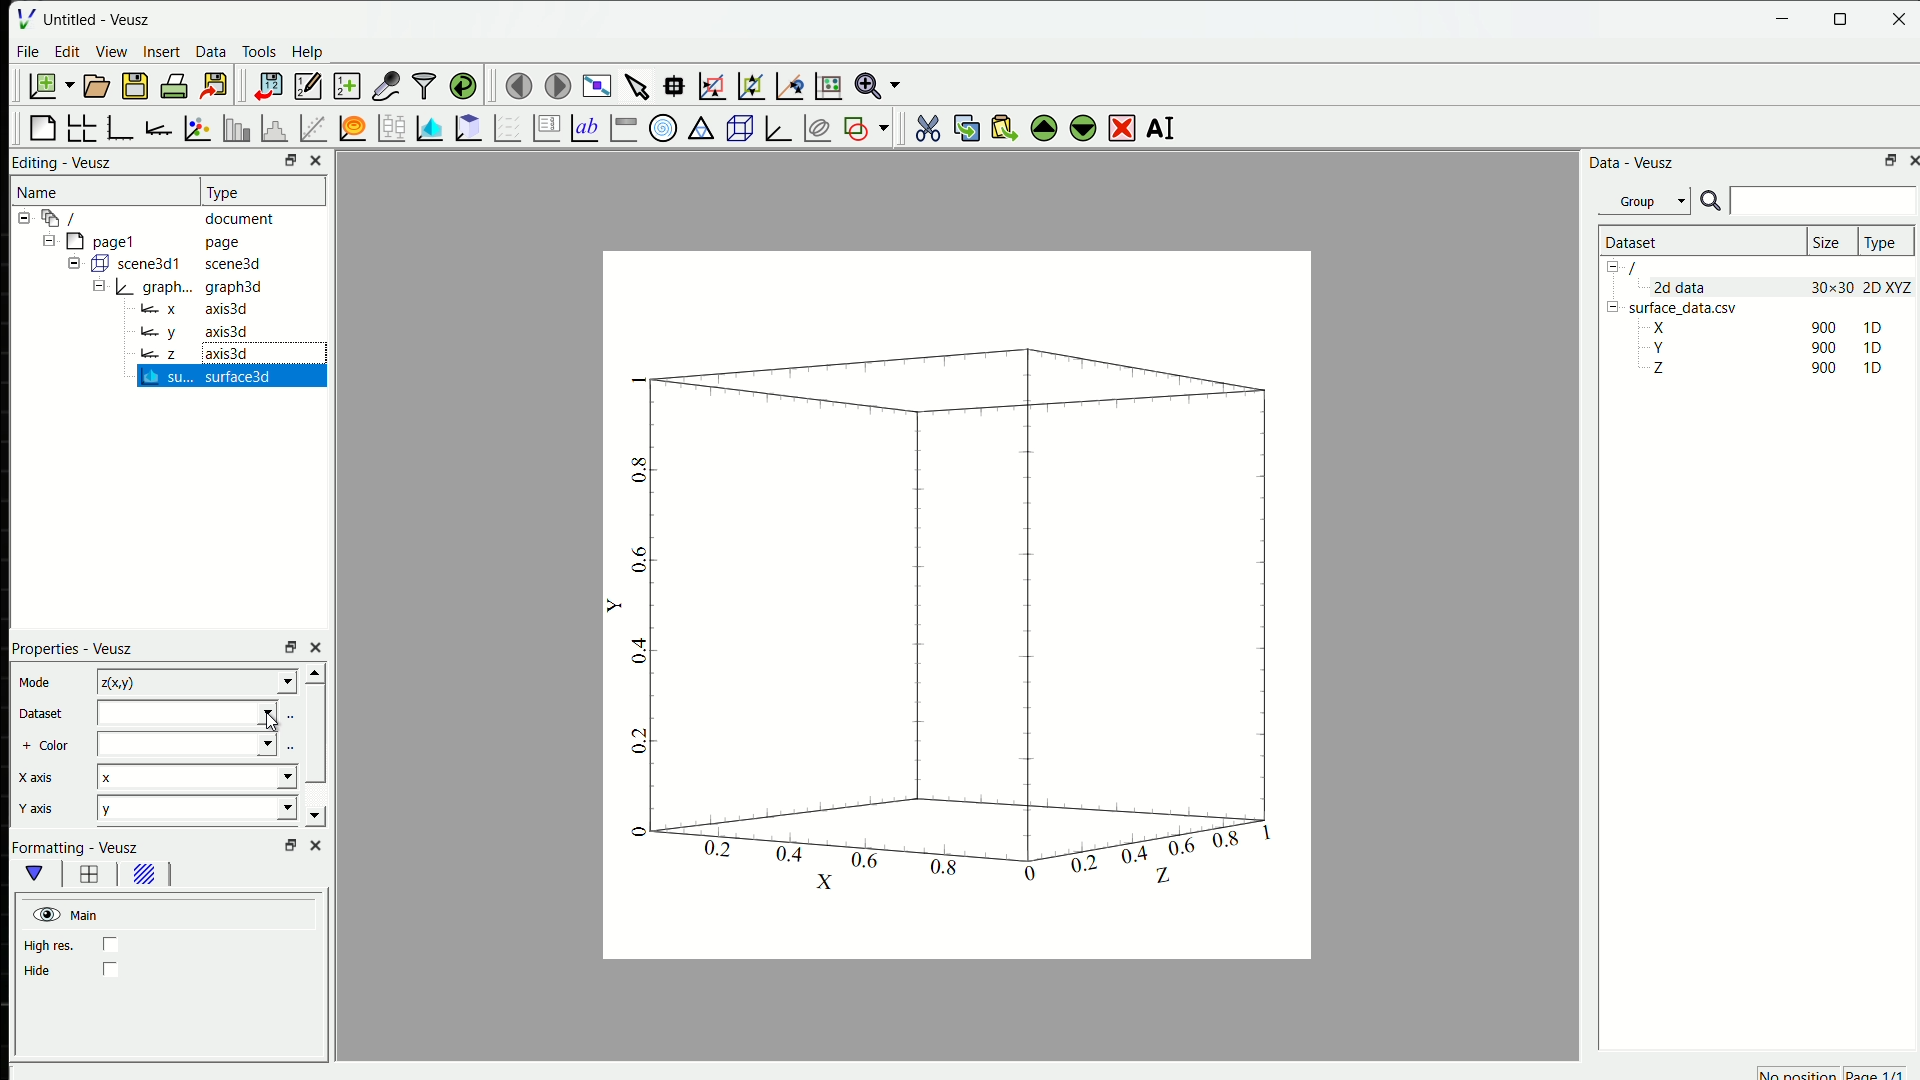  What do you see at coordinates (676, 86) in the screenshot?
I see `read data points on the graph` at bounding box center [676, 86].